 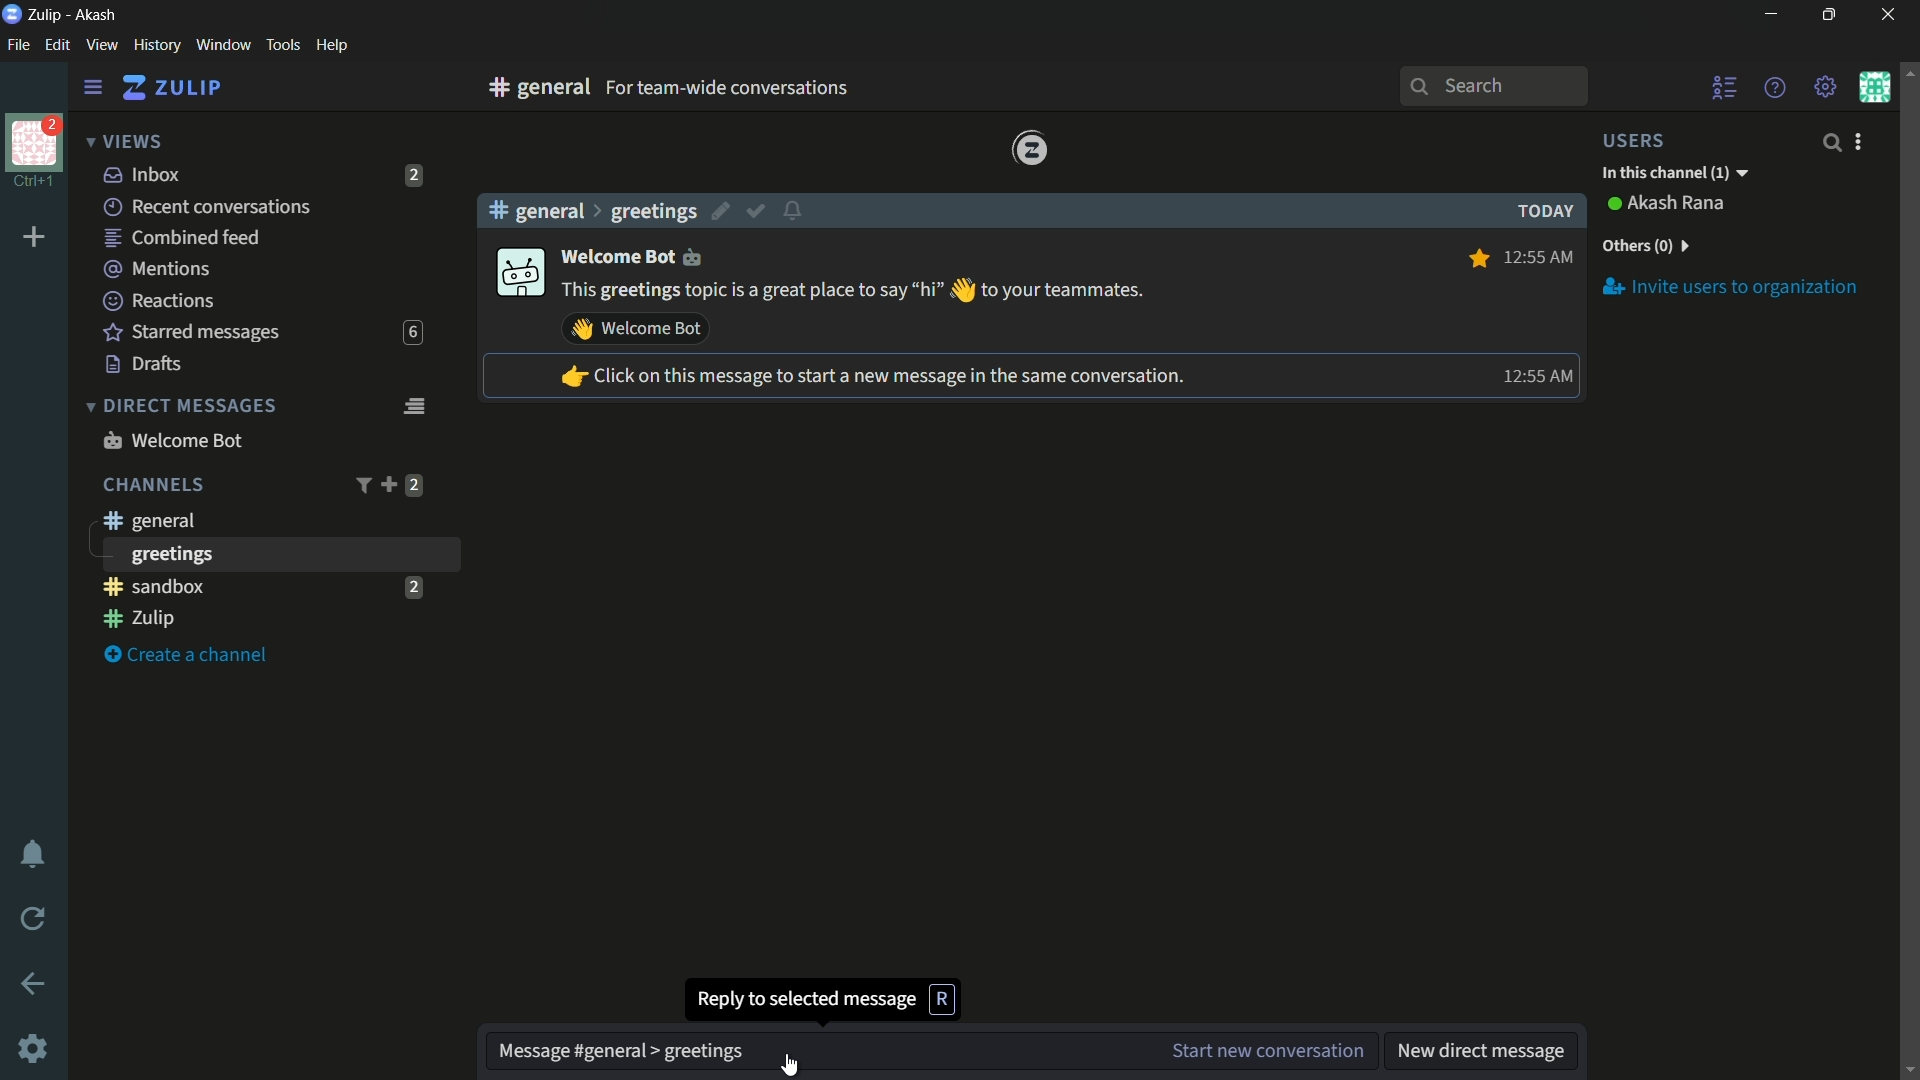 I want to click on welcome bot, so click(x=172, y=440).